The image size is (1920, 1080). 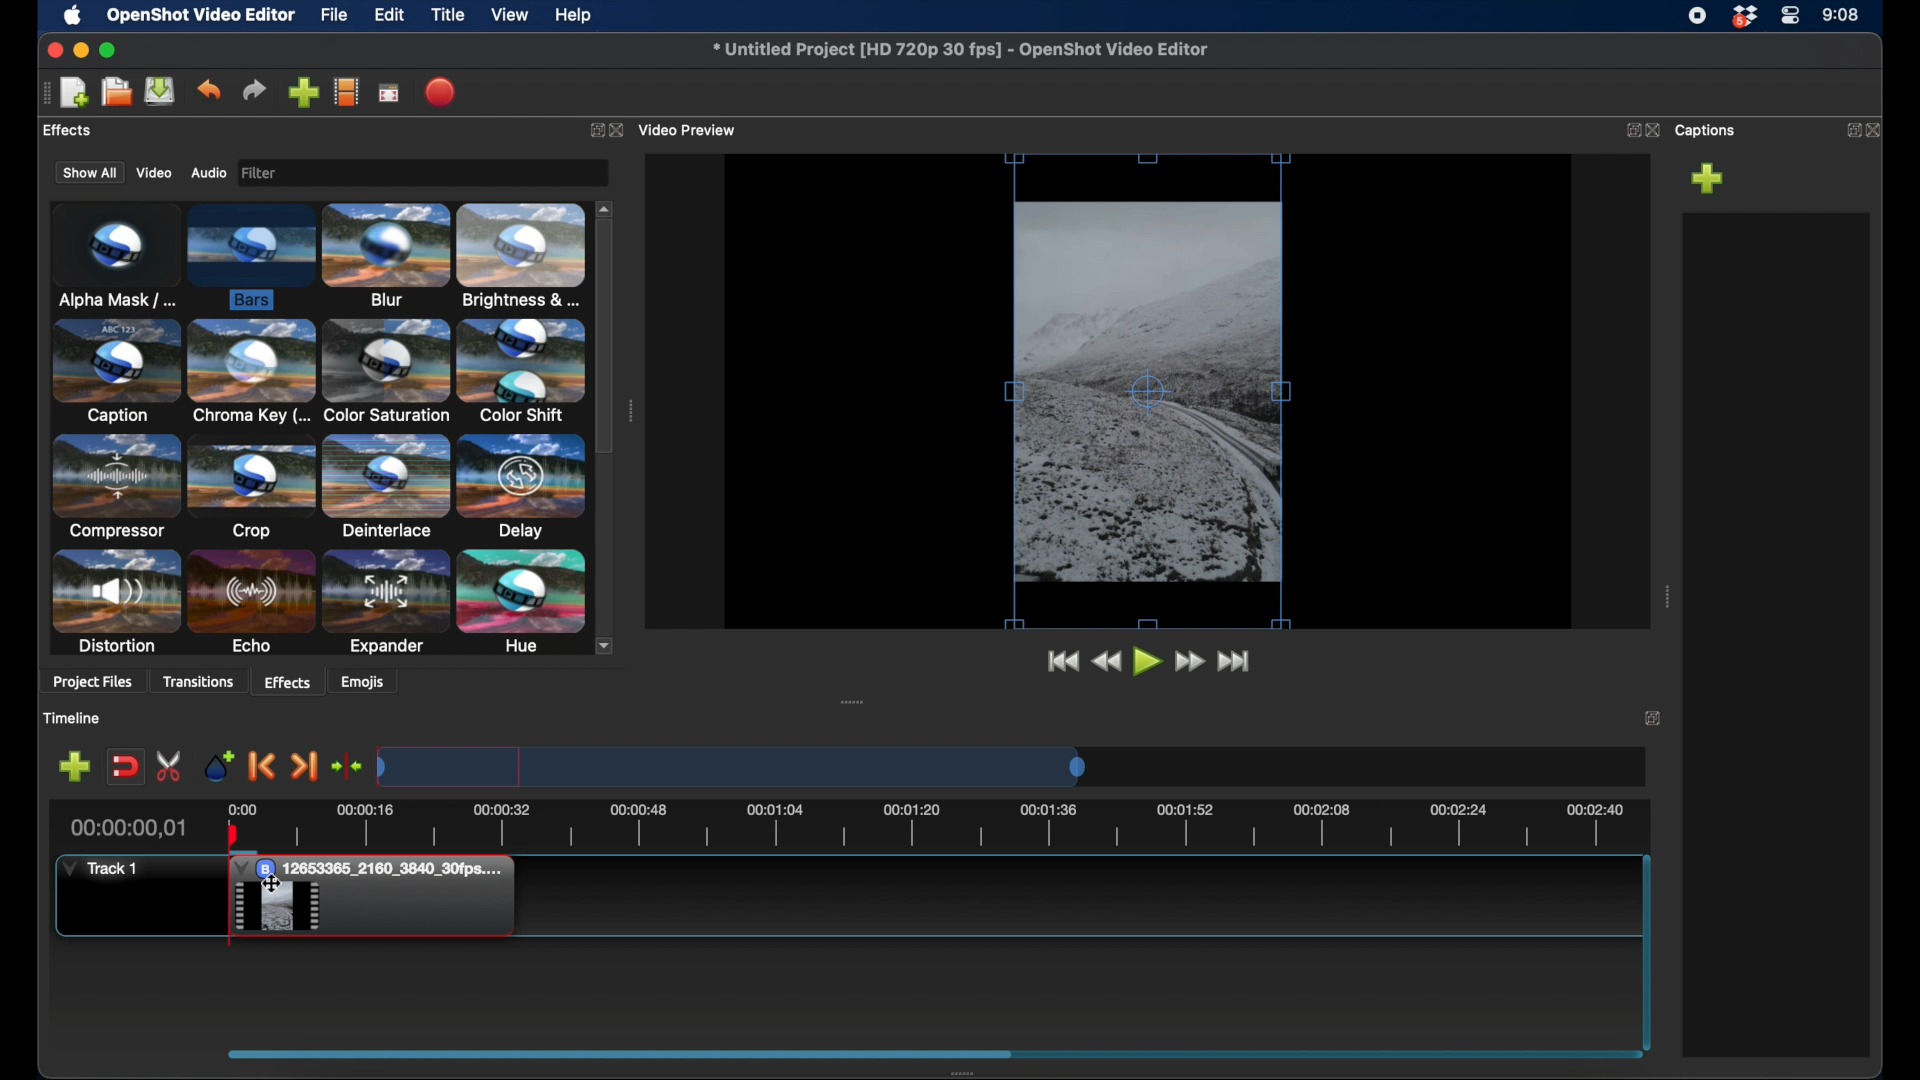 What do you see at coordinates (95, 684) in the screenshot?
I see `project files` at bounding box center [95, 684].